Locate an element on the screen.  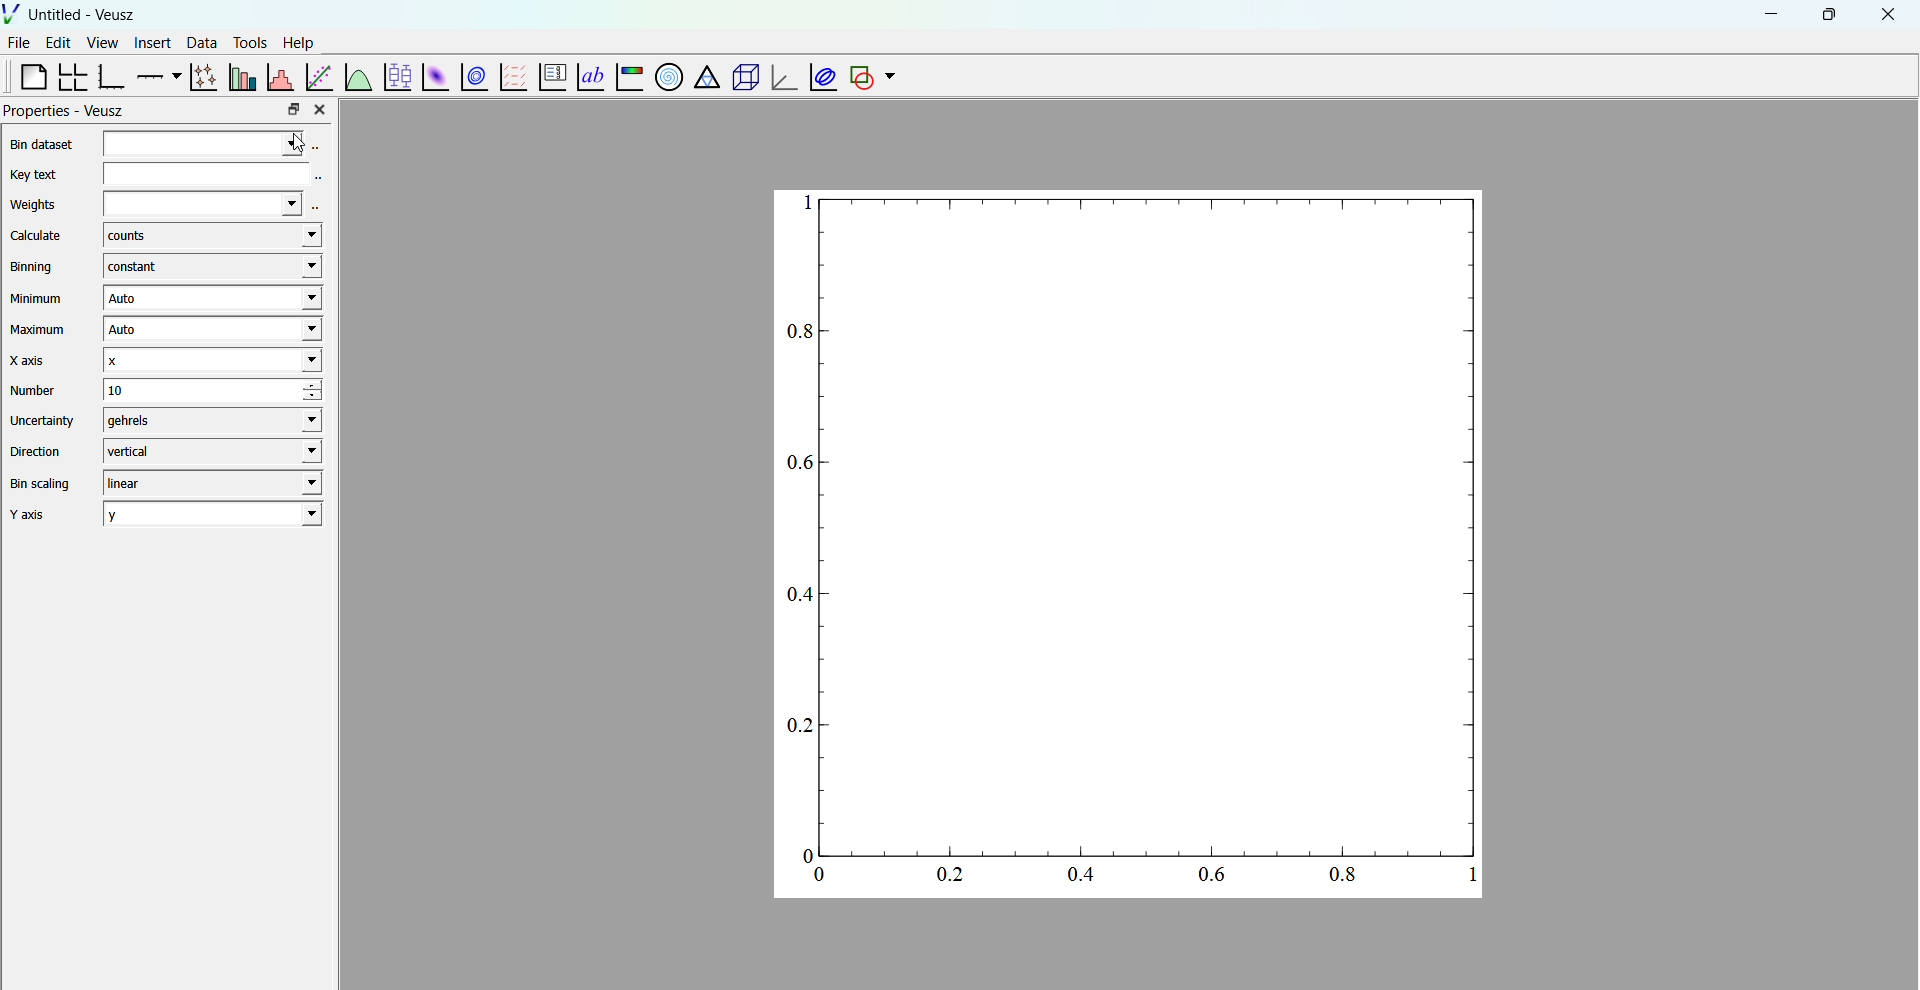
gehrels is located at coordinates (212, 421).